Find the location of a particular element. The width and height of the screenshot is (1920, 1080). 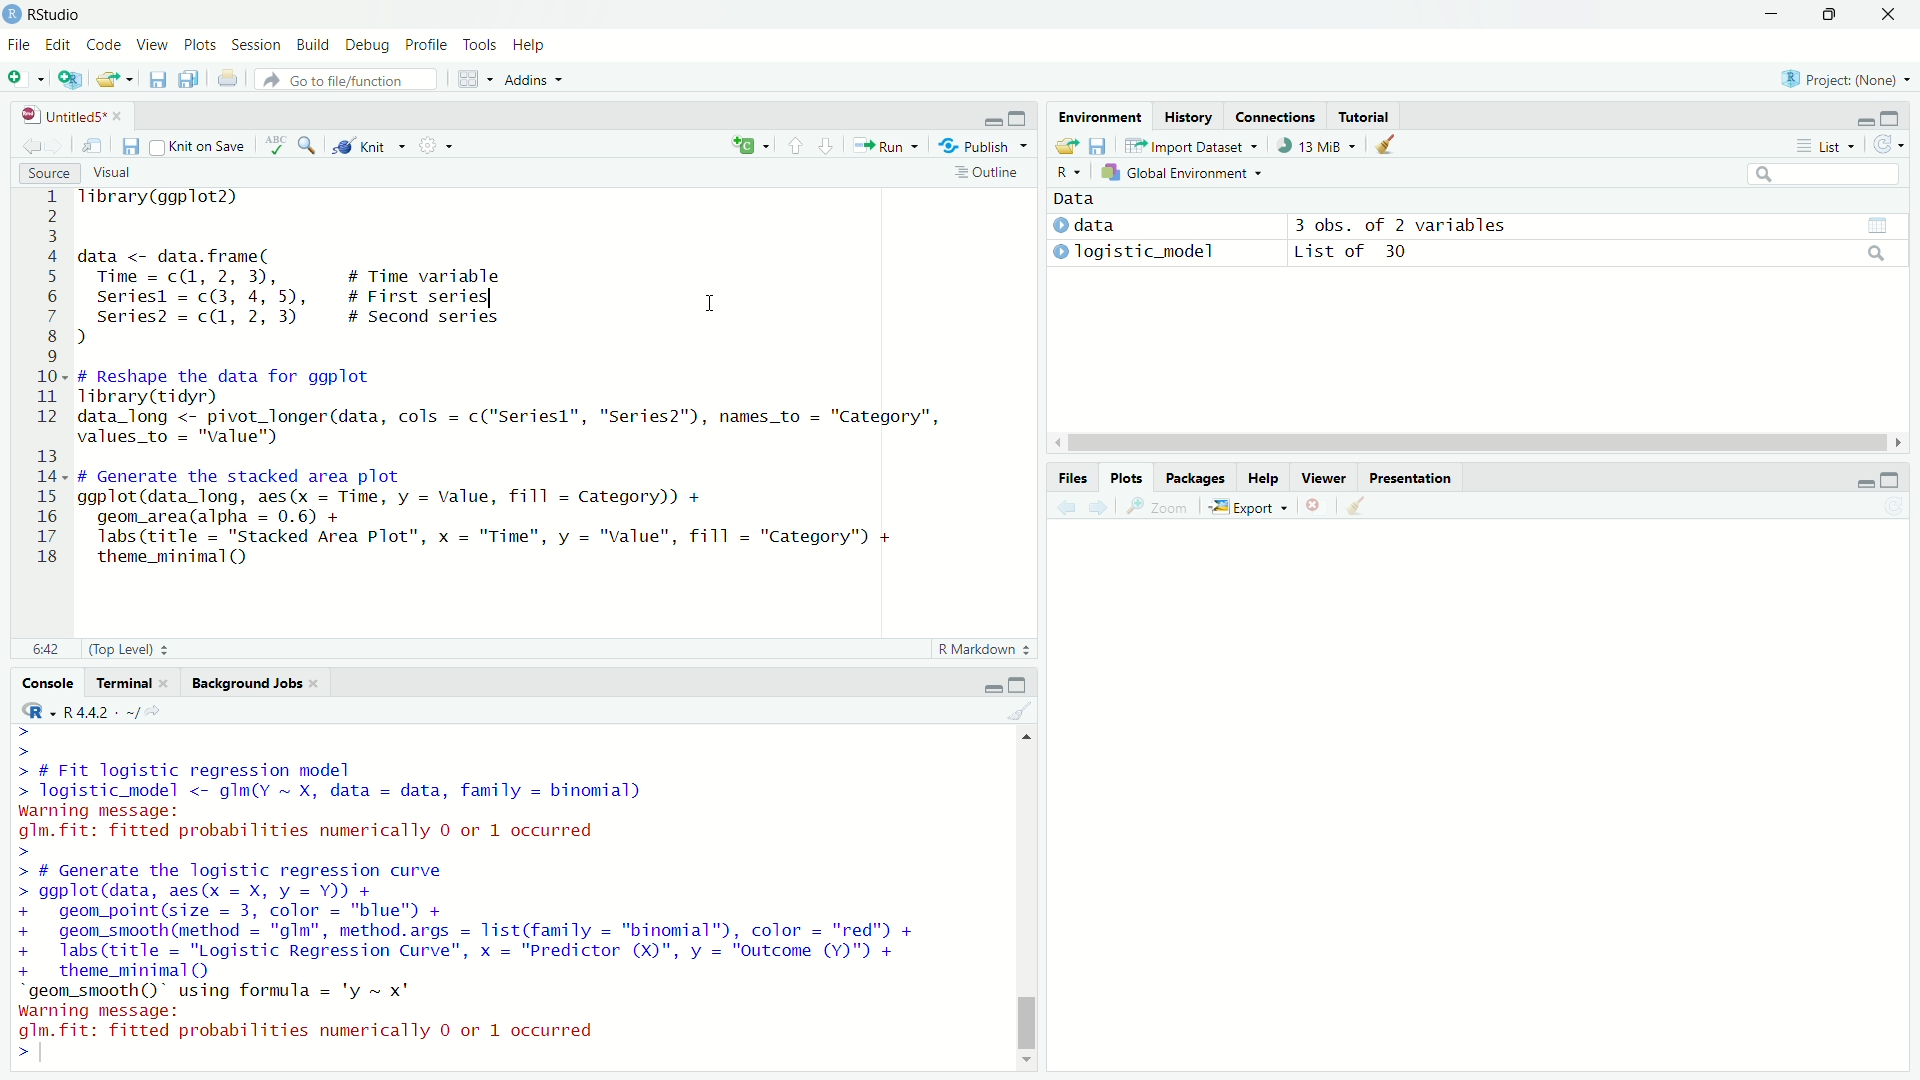

Run  is located at coordinates (890, 145).